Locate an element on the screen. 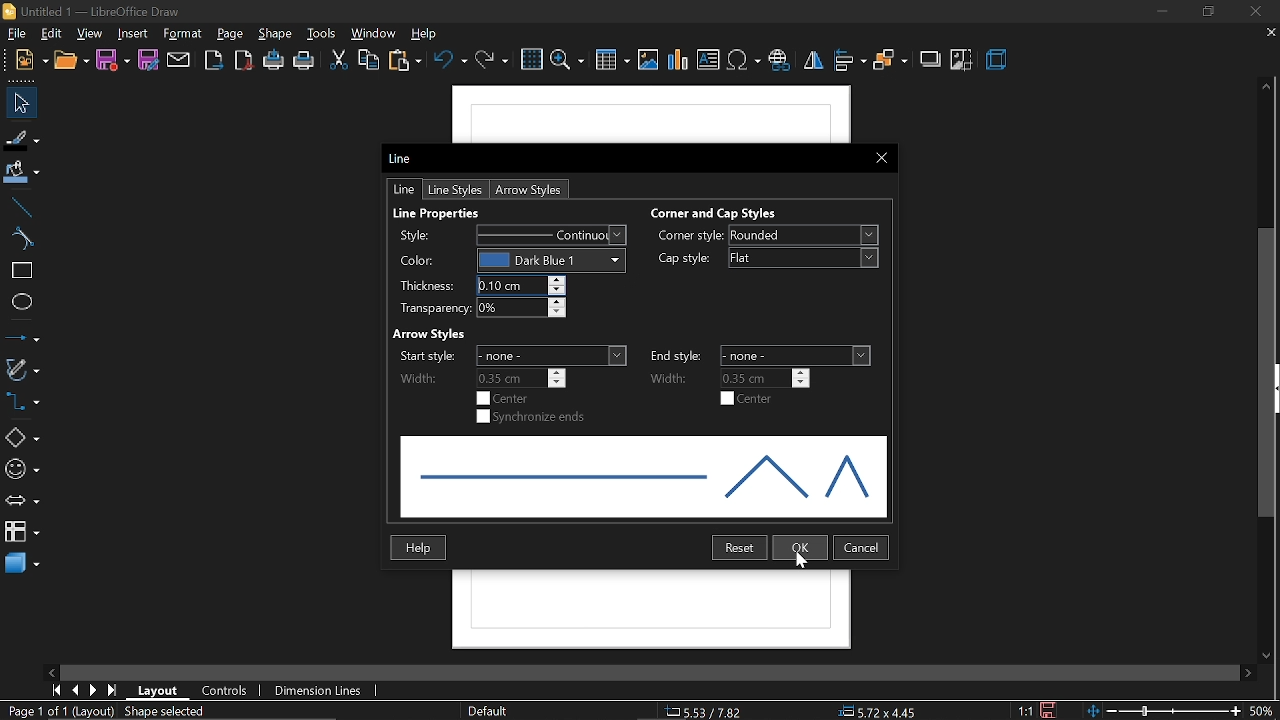 Image resolution: width=1280 pixels, height=720 pixels. edit is located at coordinates (54, 33).